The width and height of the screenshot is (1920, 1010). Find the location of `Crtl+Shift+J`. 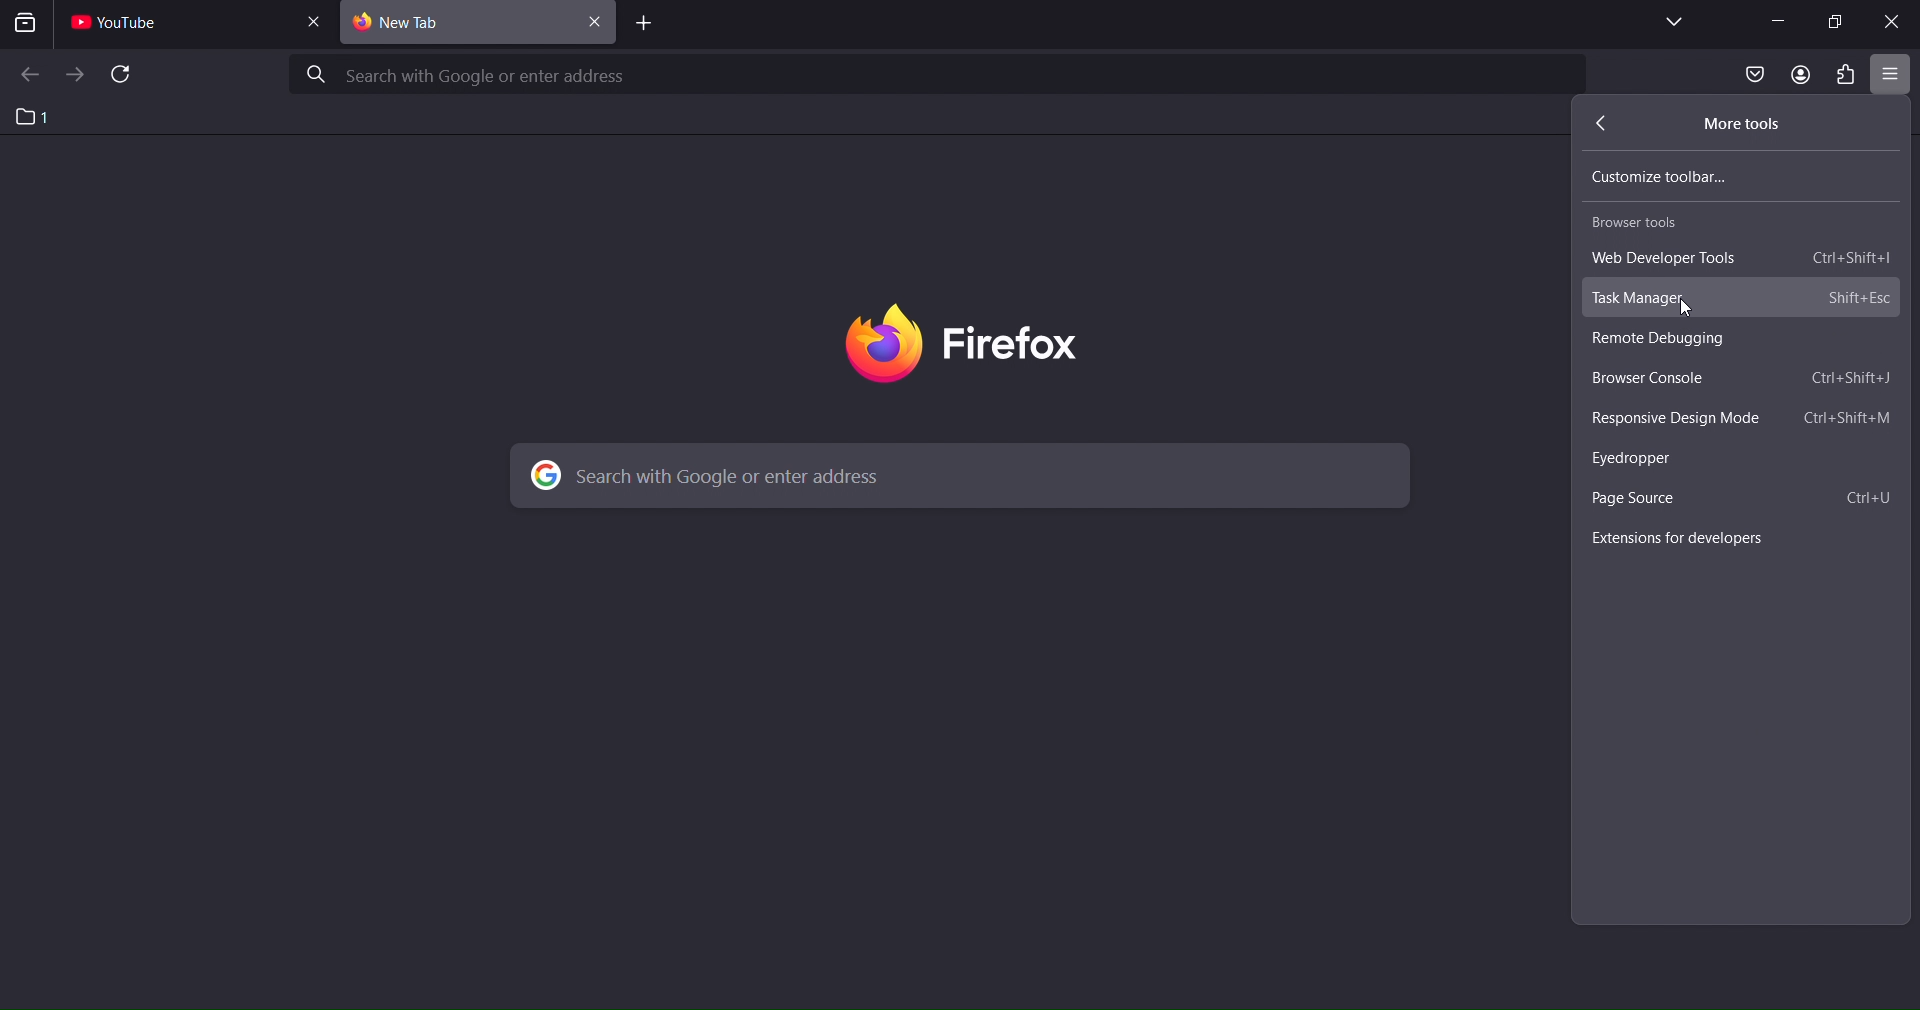

Crtl+Shift+J is located at coordinates (1853, 379).